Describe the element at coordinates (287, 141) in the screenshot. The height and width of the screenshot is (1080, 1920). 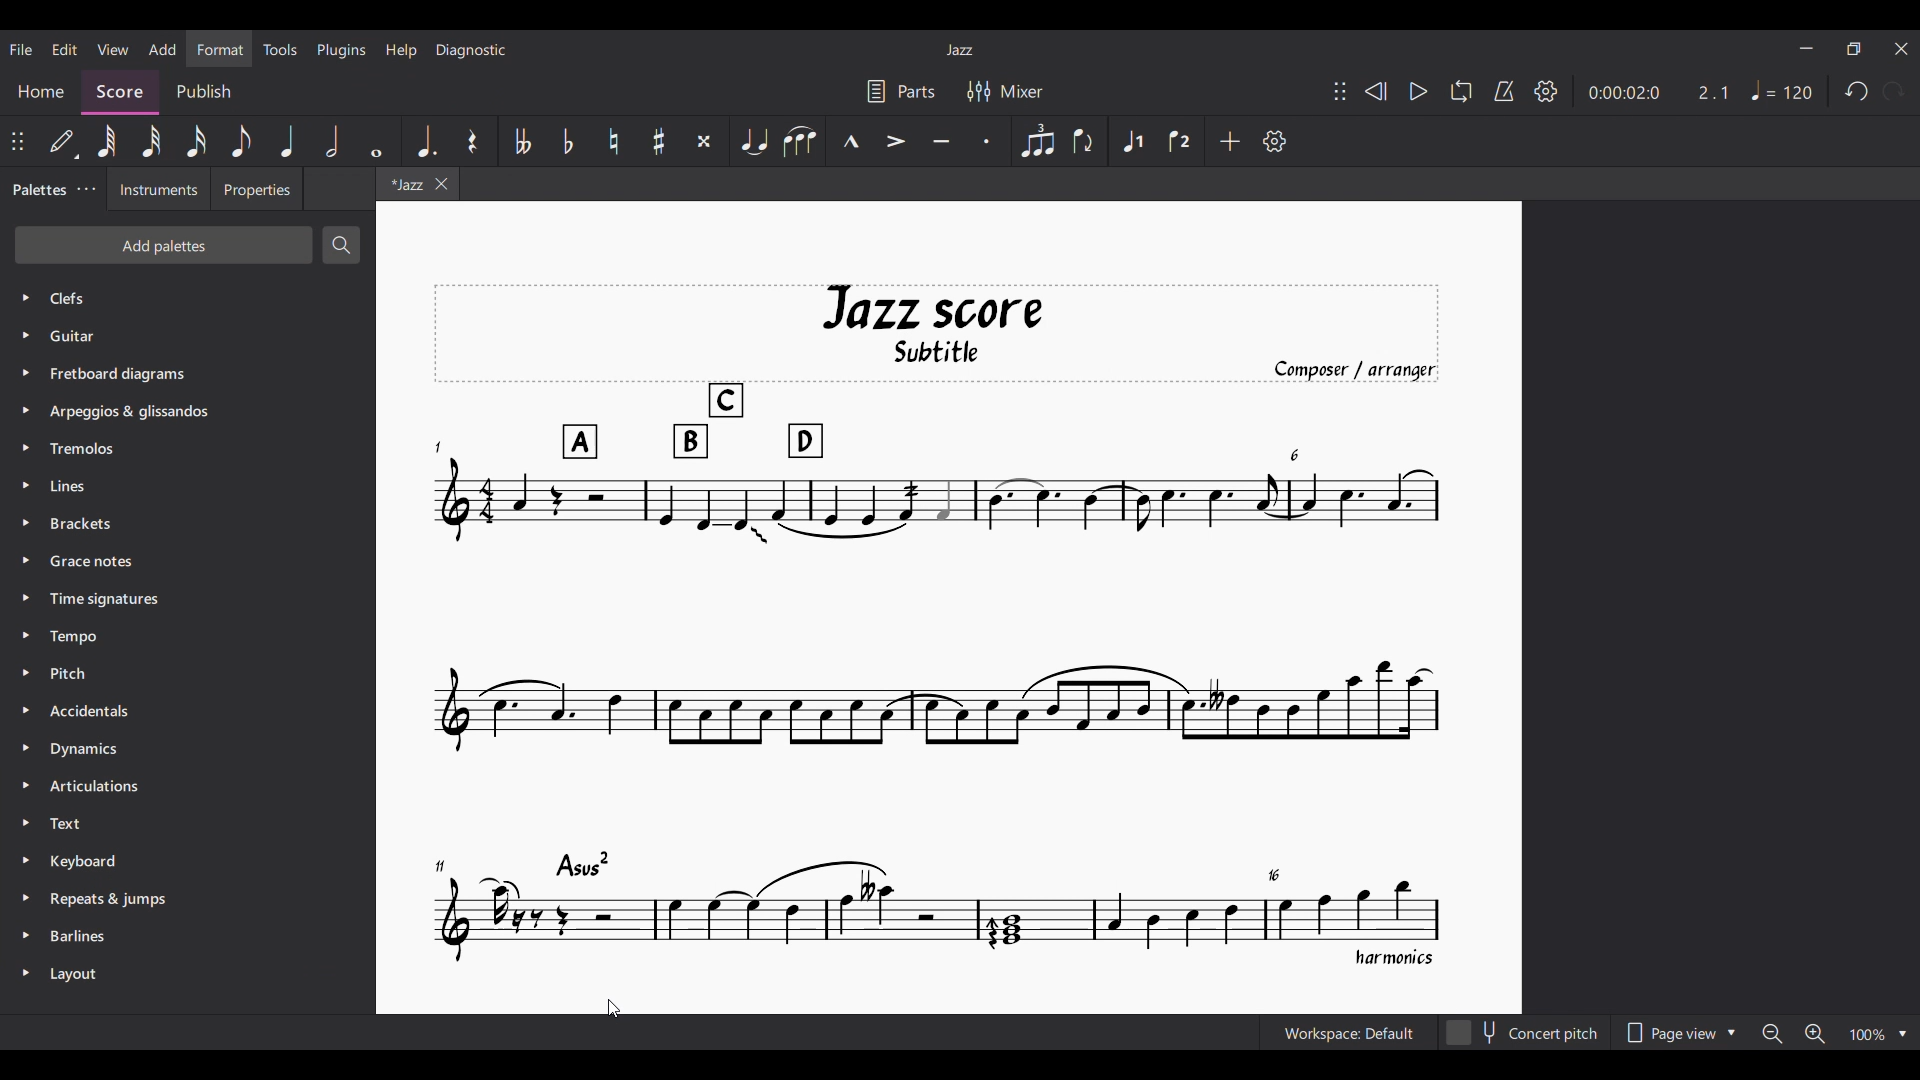
I see `Quarter note` at that location.